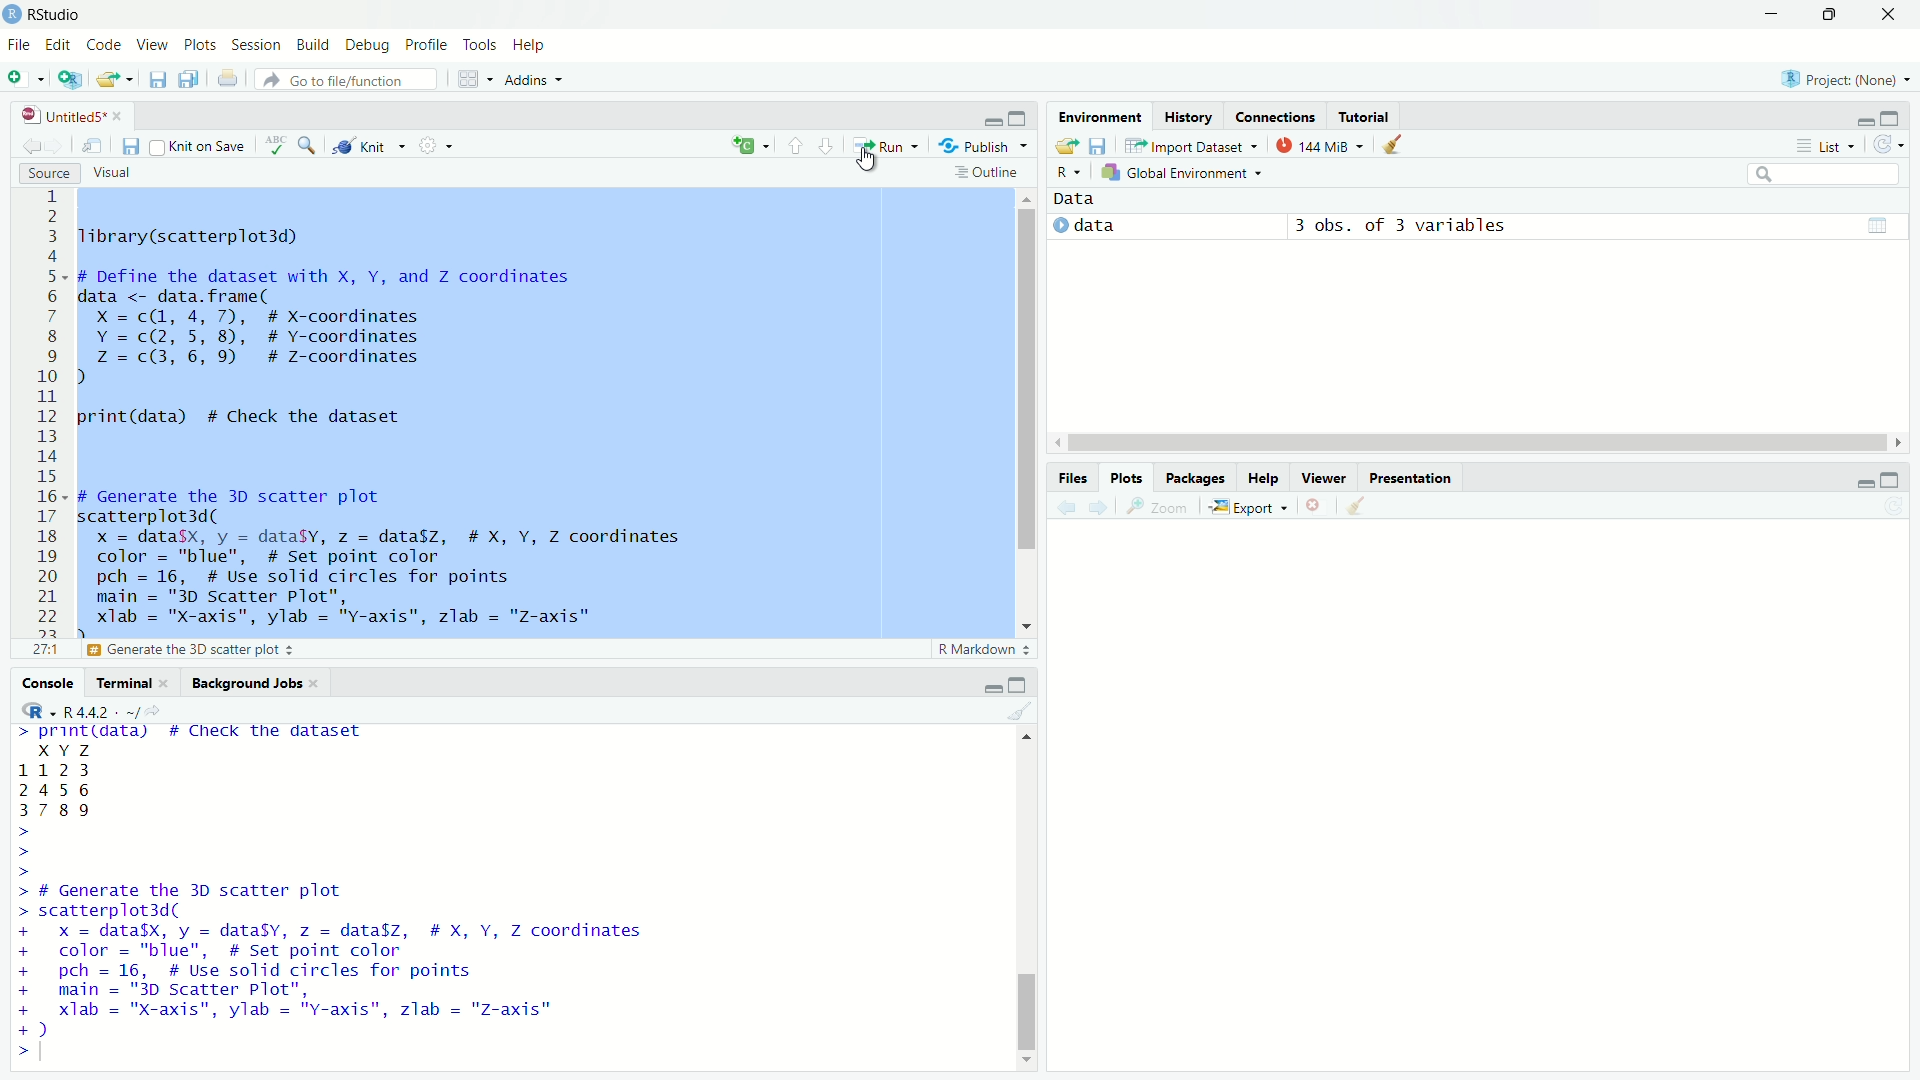  Describe the element at coordinates (249, 650) in the screenshot. I see `Define the dataset with X, Y, and Z coordinates` at that location.